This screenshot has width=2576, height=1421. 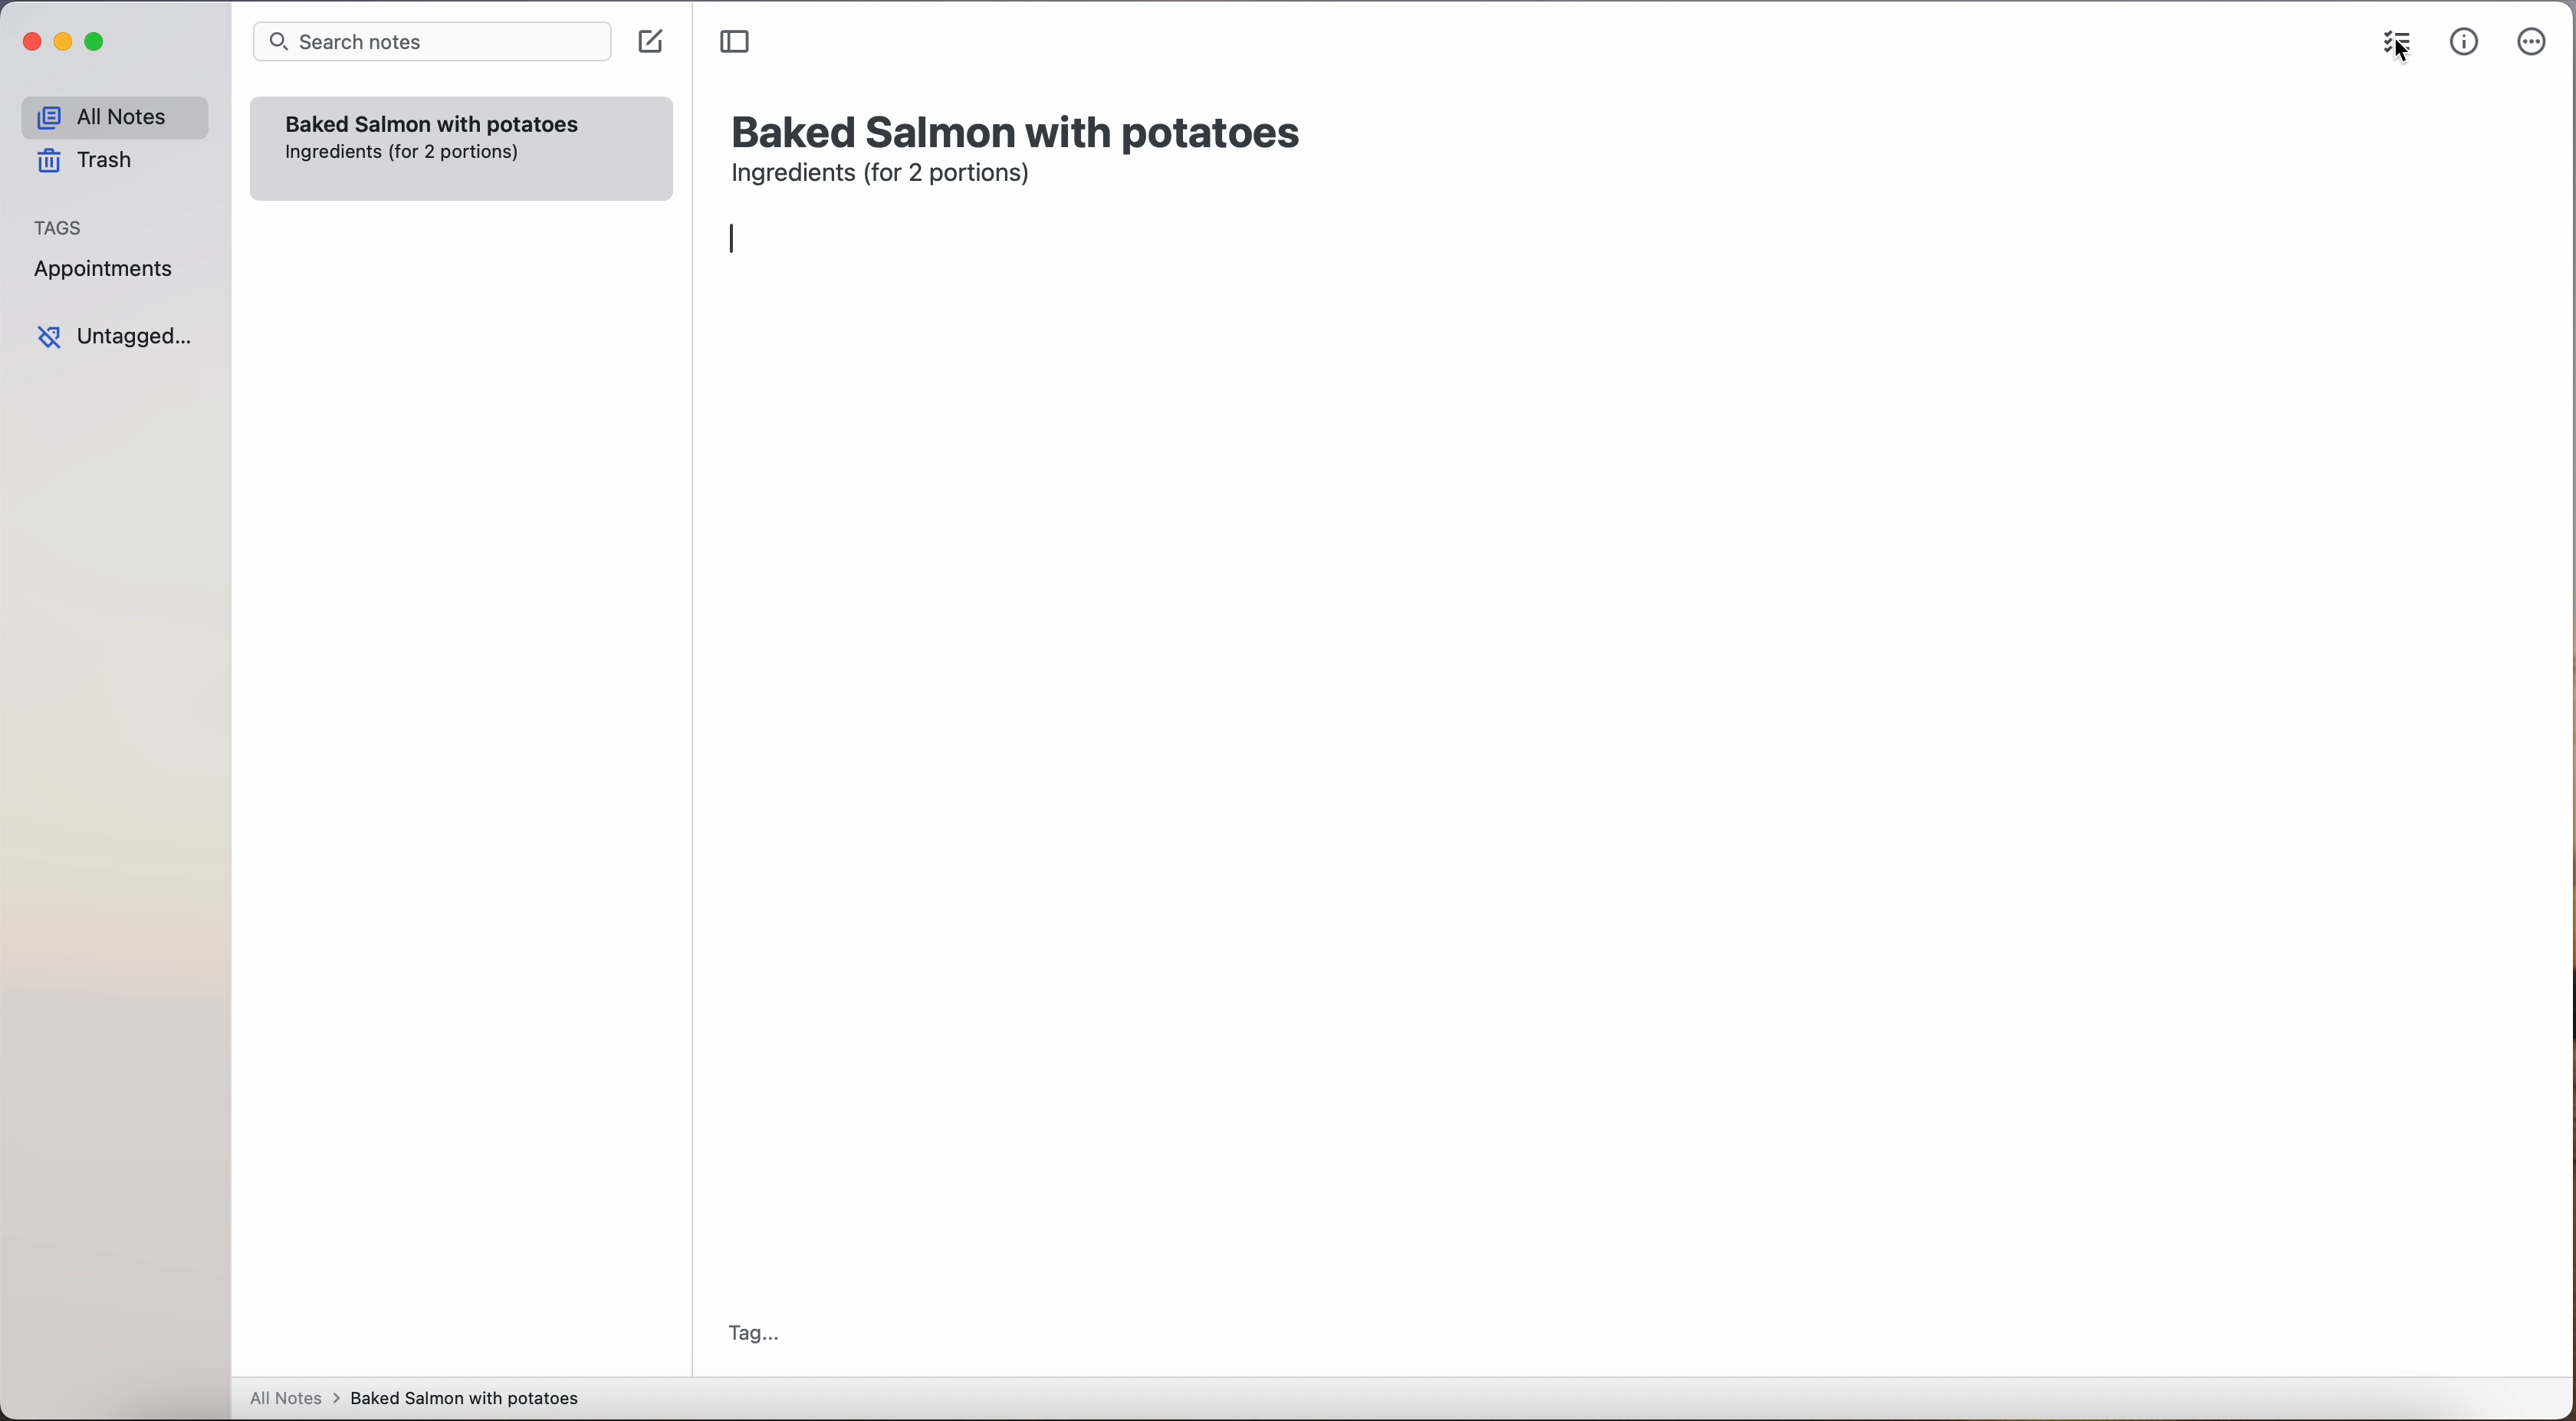 What do you see at coordinates (1021, 129) in the screenshot?
I see `title` at bounding box center [1021, 129].